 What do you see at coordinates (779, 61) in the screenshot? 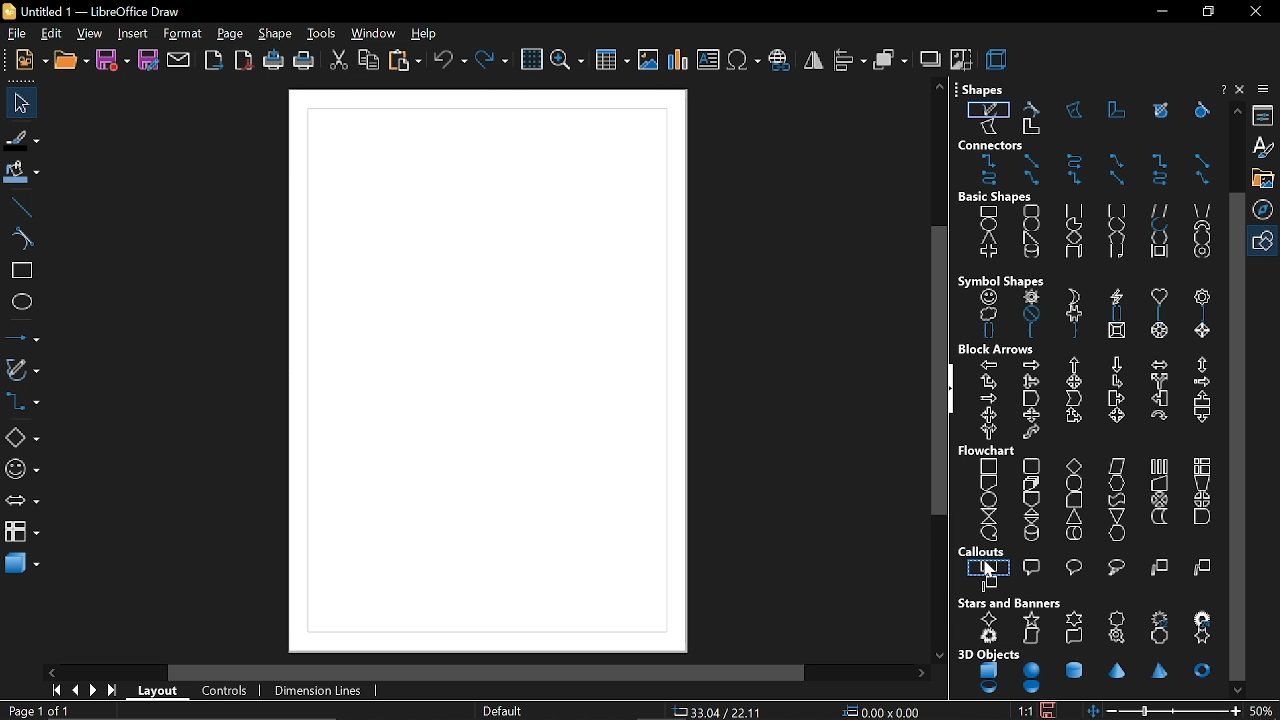
I see `insert hyperlink` at bounding box center [779, 61].